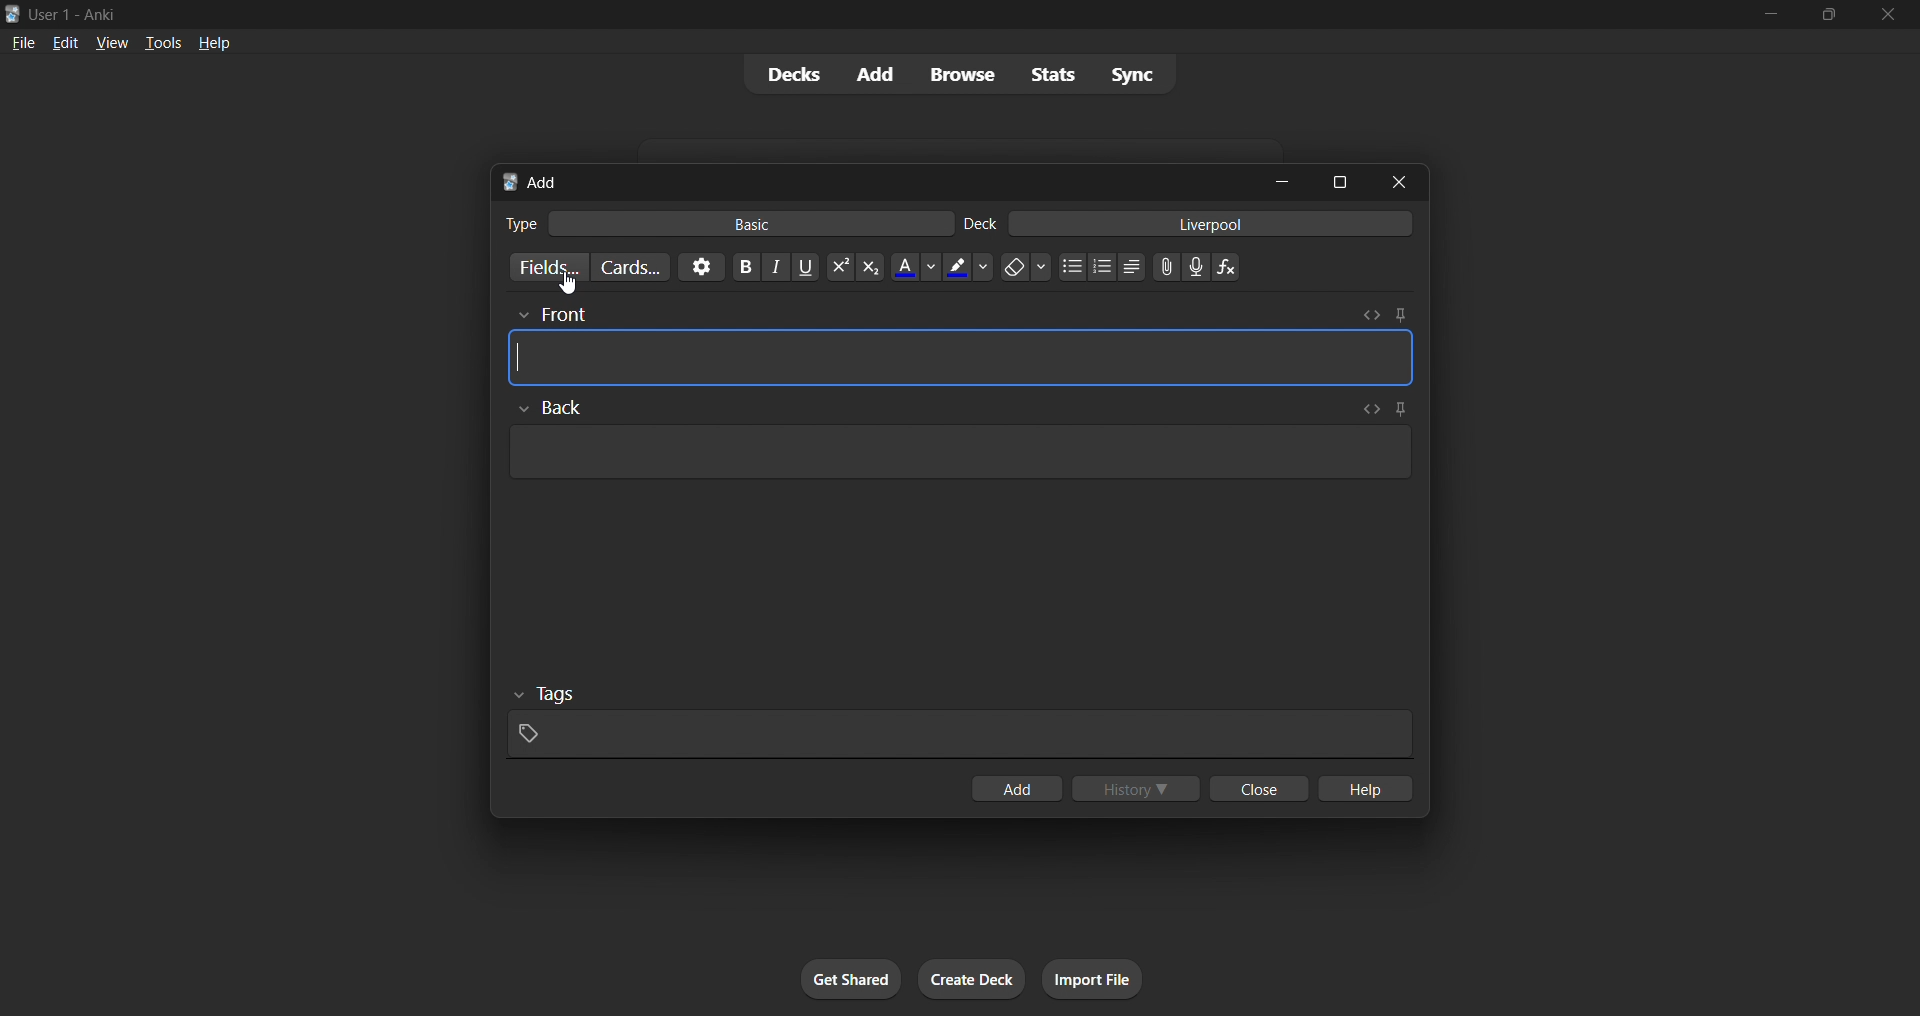 This screenshot has width=1920, height=1016. Describe the element at coordinates (1132, 73) in the screenshot. I see `sync` at that location.